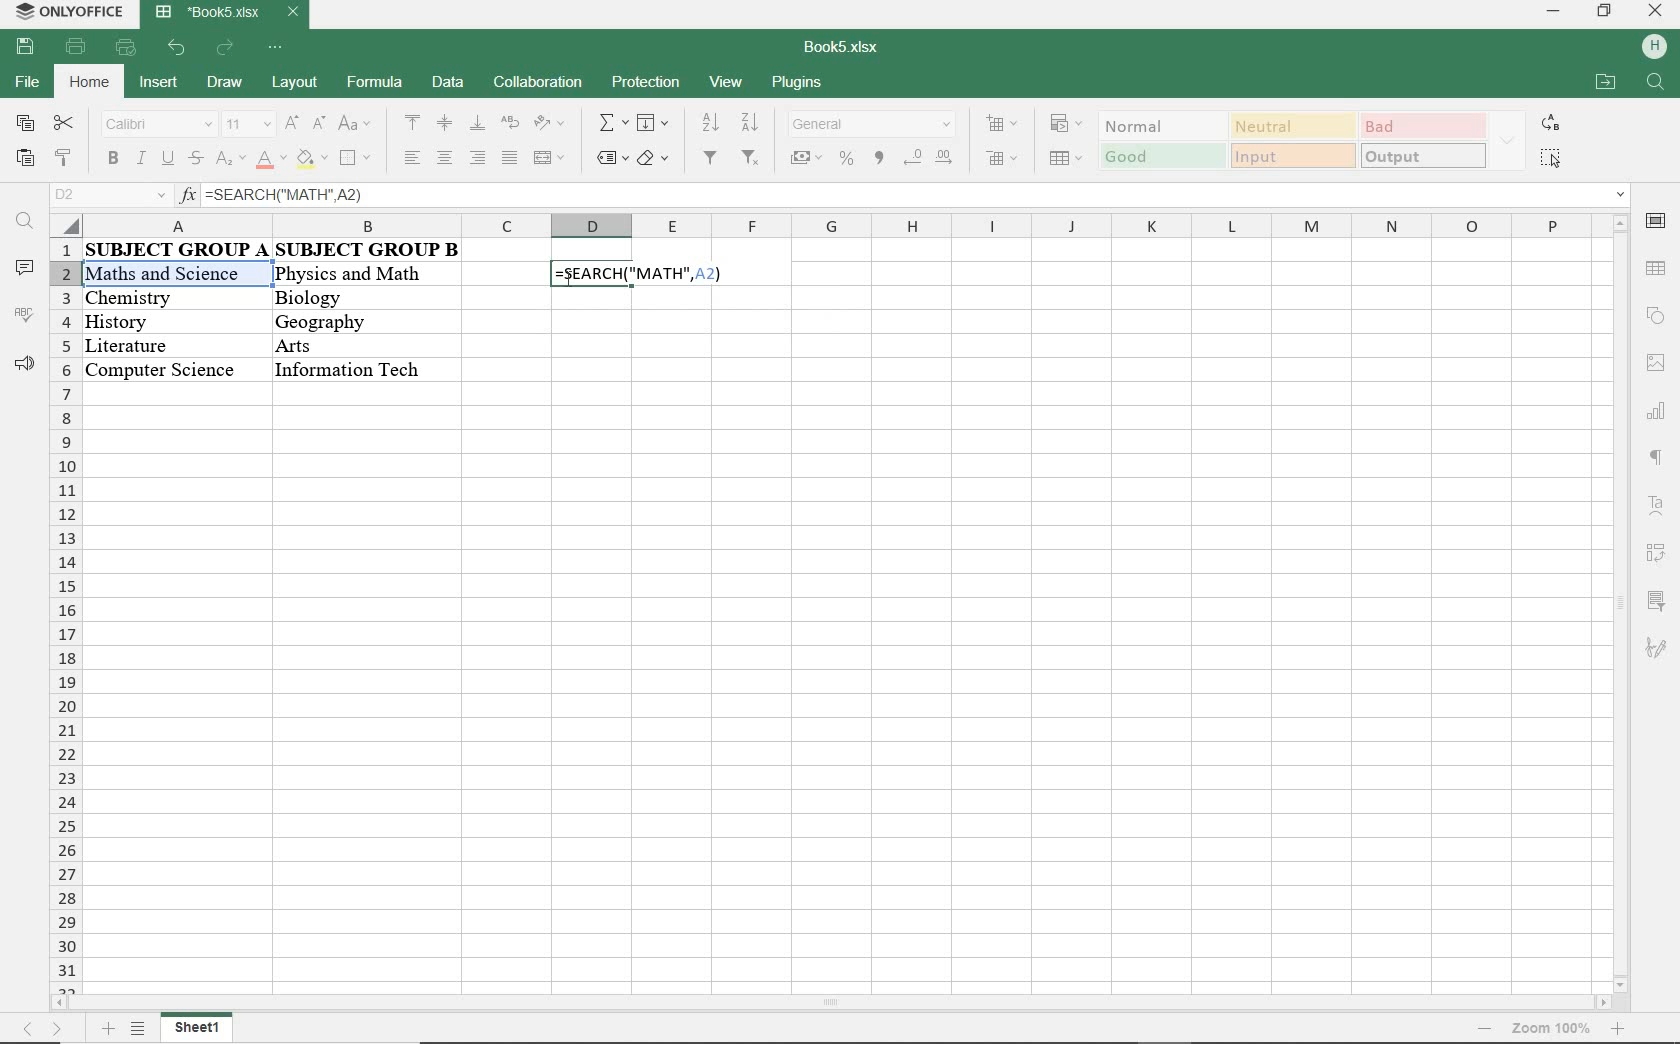 The height and width of the screenshot is (1044, 1680). I want to click on sign, so click(1659, 415).